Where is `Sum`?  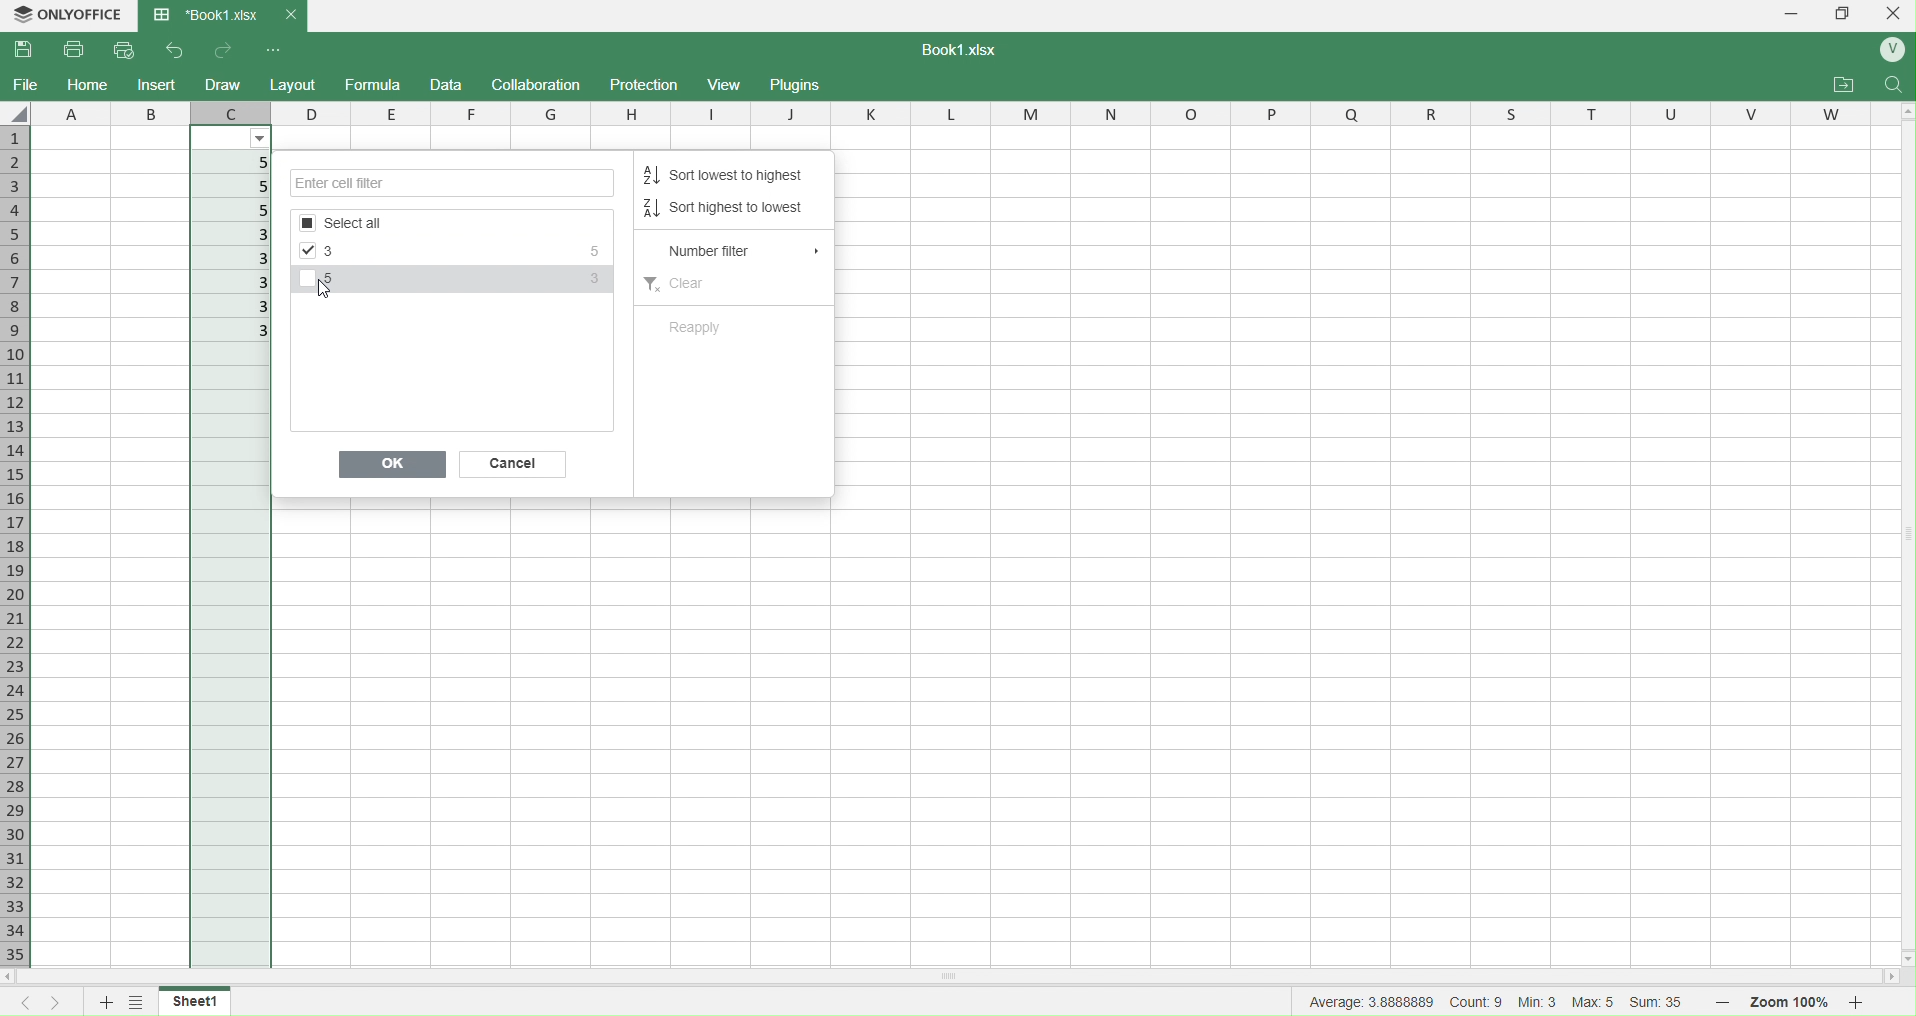
Sum is located at coordinates (1662, 1004).